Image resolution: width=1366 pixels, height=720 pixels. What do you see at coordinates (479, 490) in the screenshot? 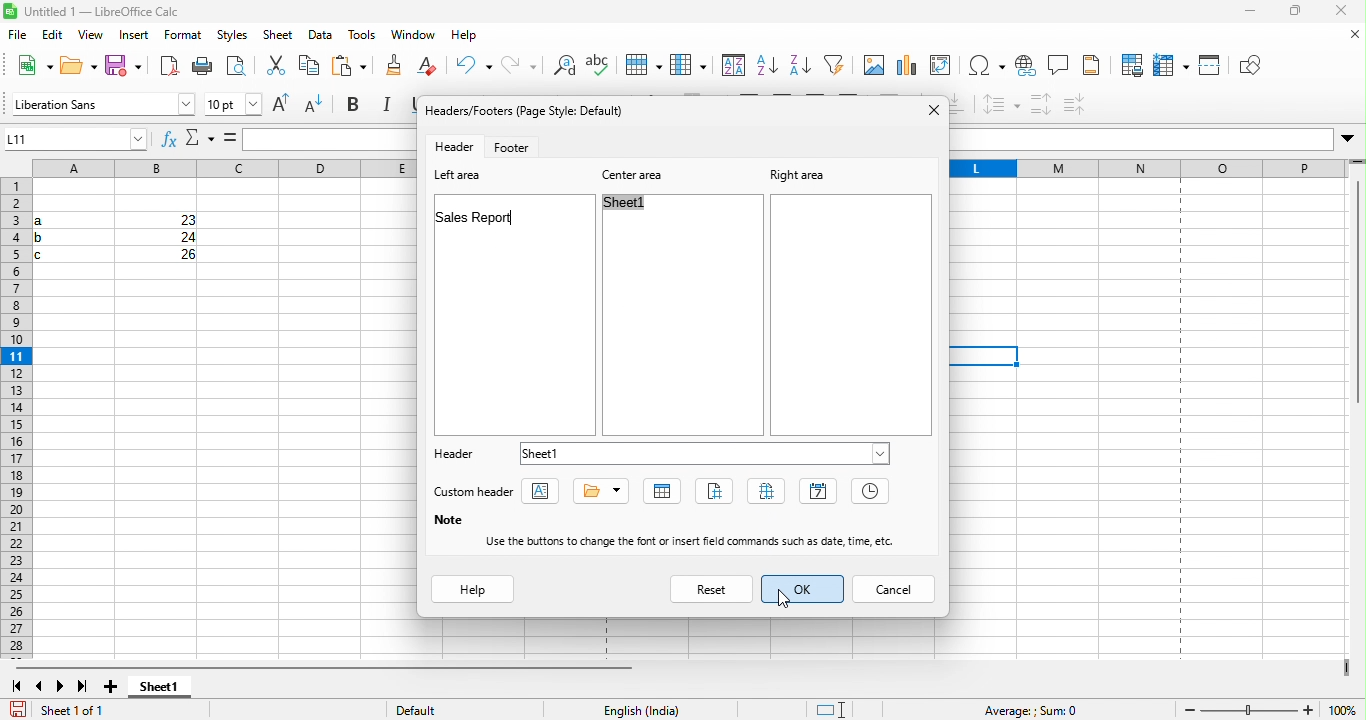
I see `custom header` at bounding box center [479, 490].